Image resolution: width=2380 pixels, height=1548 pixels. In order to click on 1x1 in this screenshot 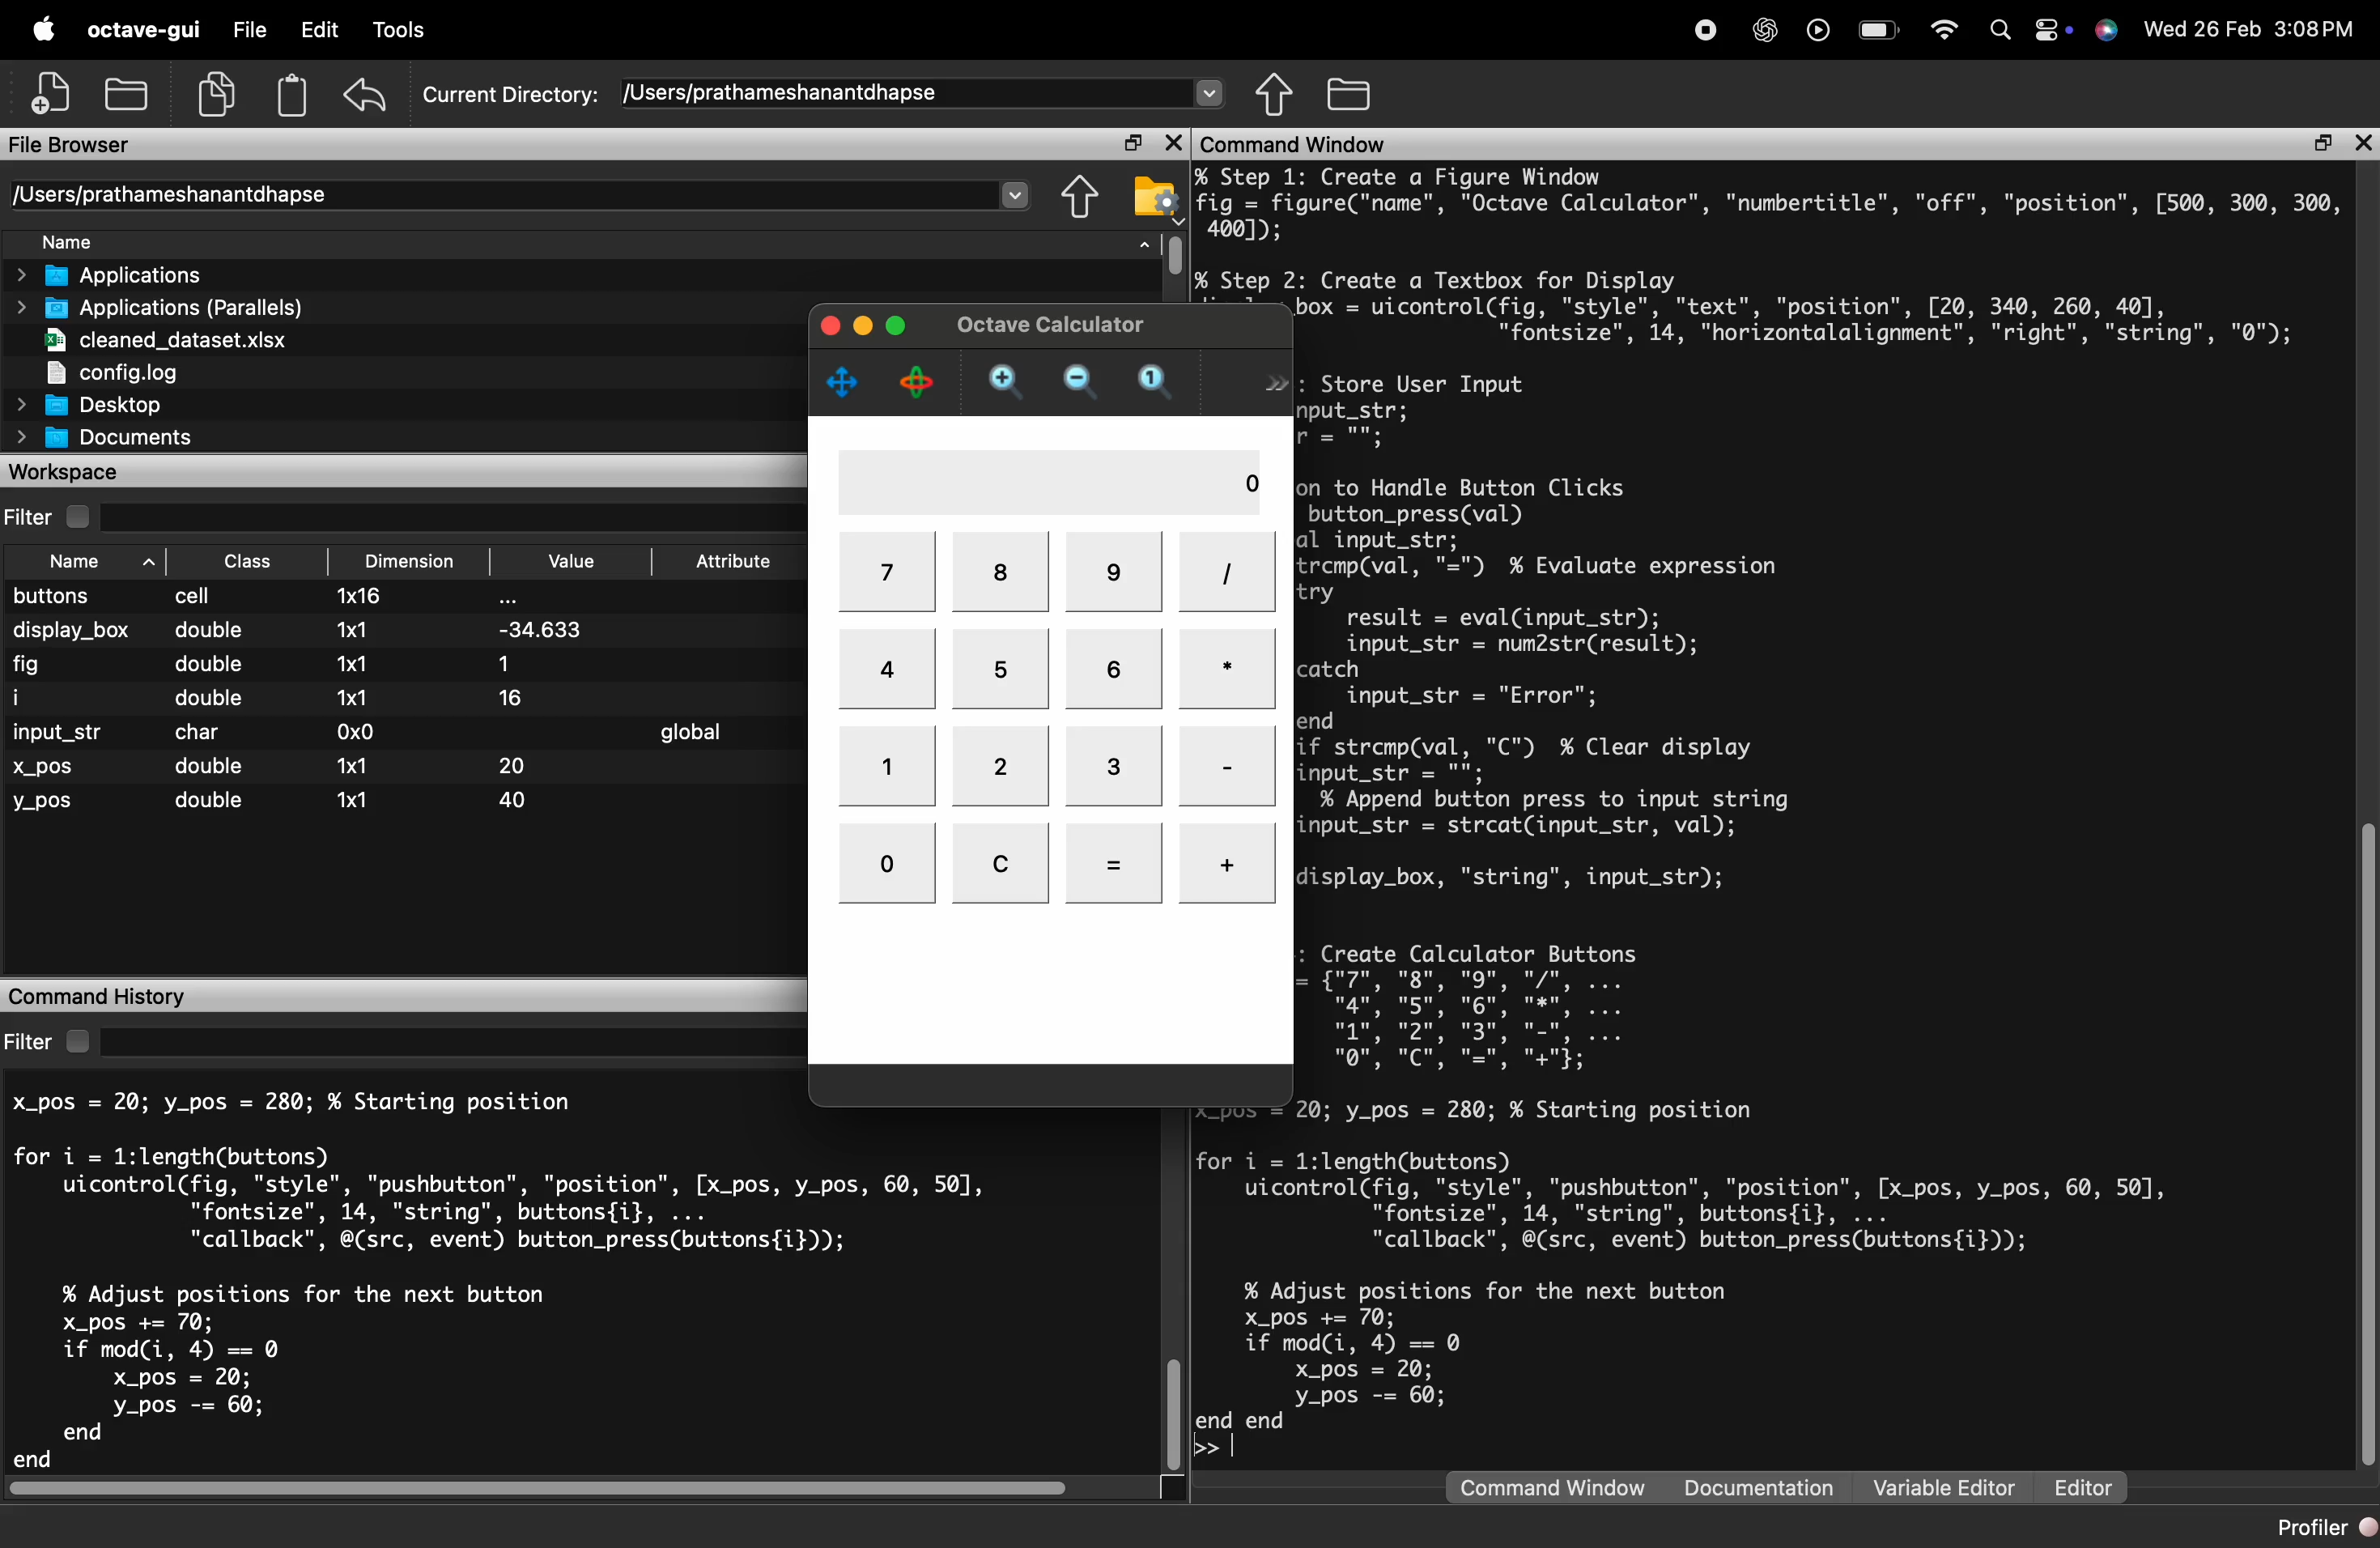, I will do `click(353, 699)`.